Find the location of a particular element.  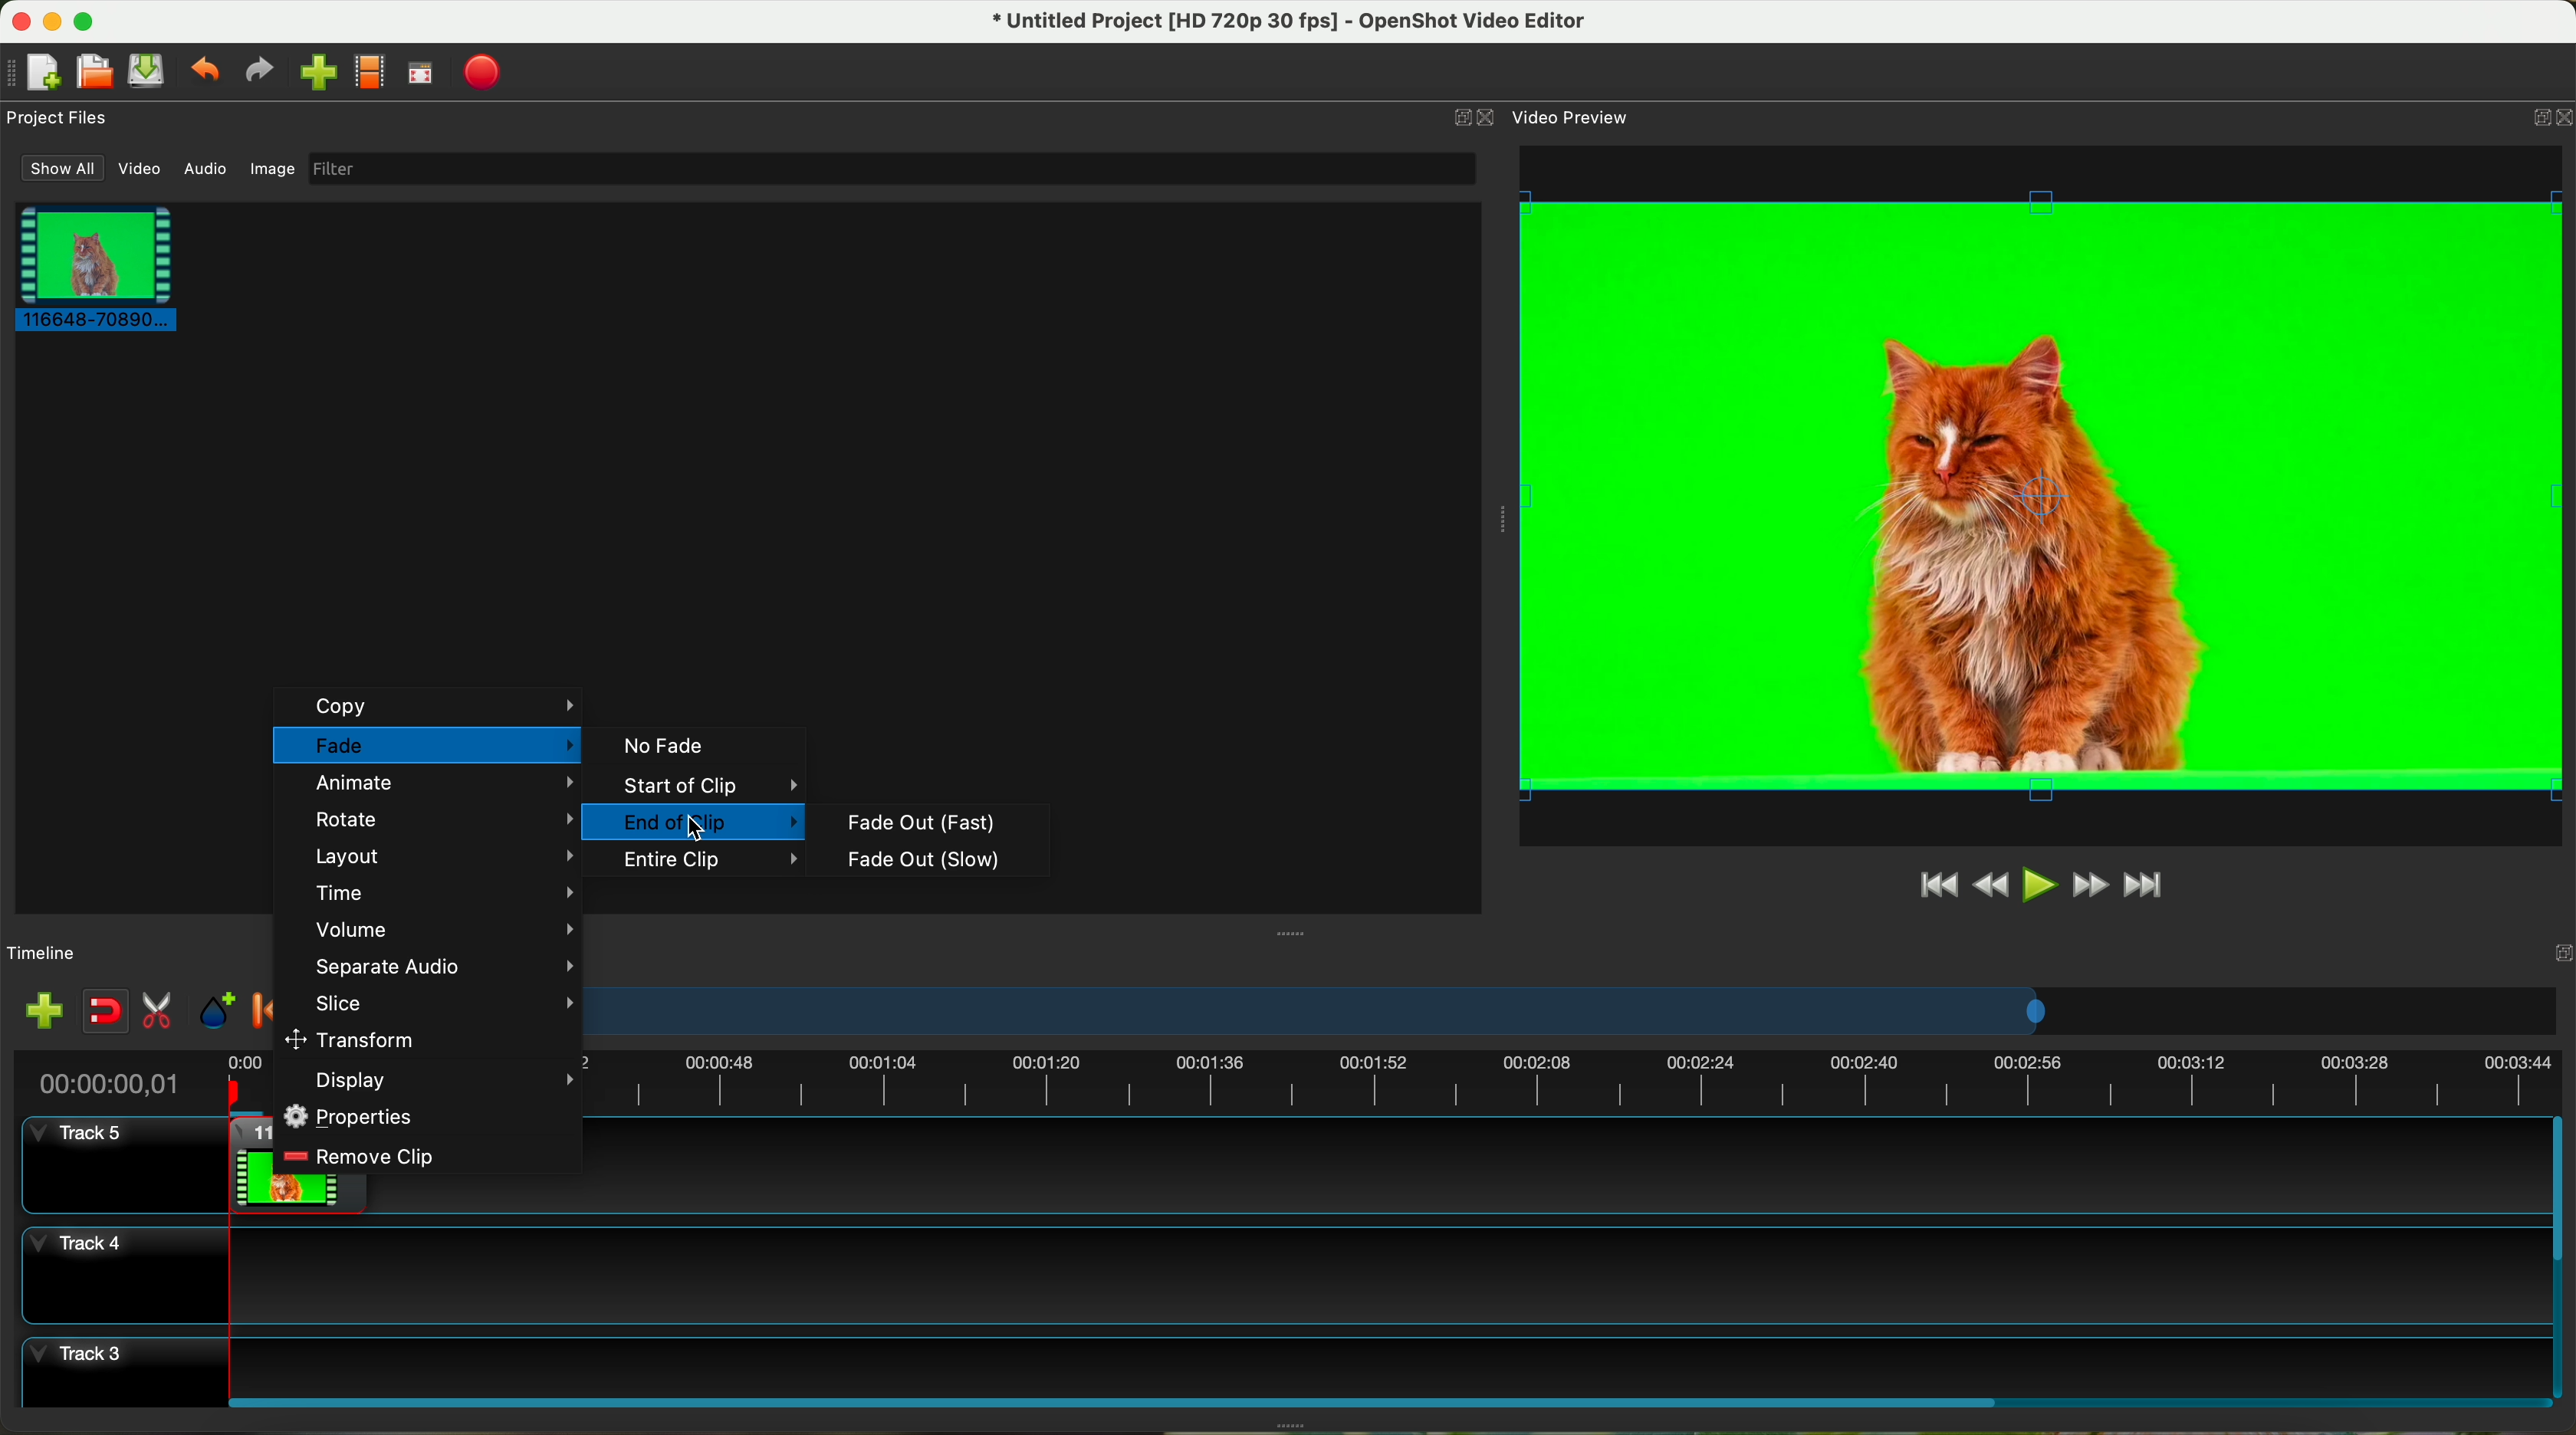

scroll bar is located at coordinates (2560, 1257).